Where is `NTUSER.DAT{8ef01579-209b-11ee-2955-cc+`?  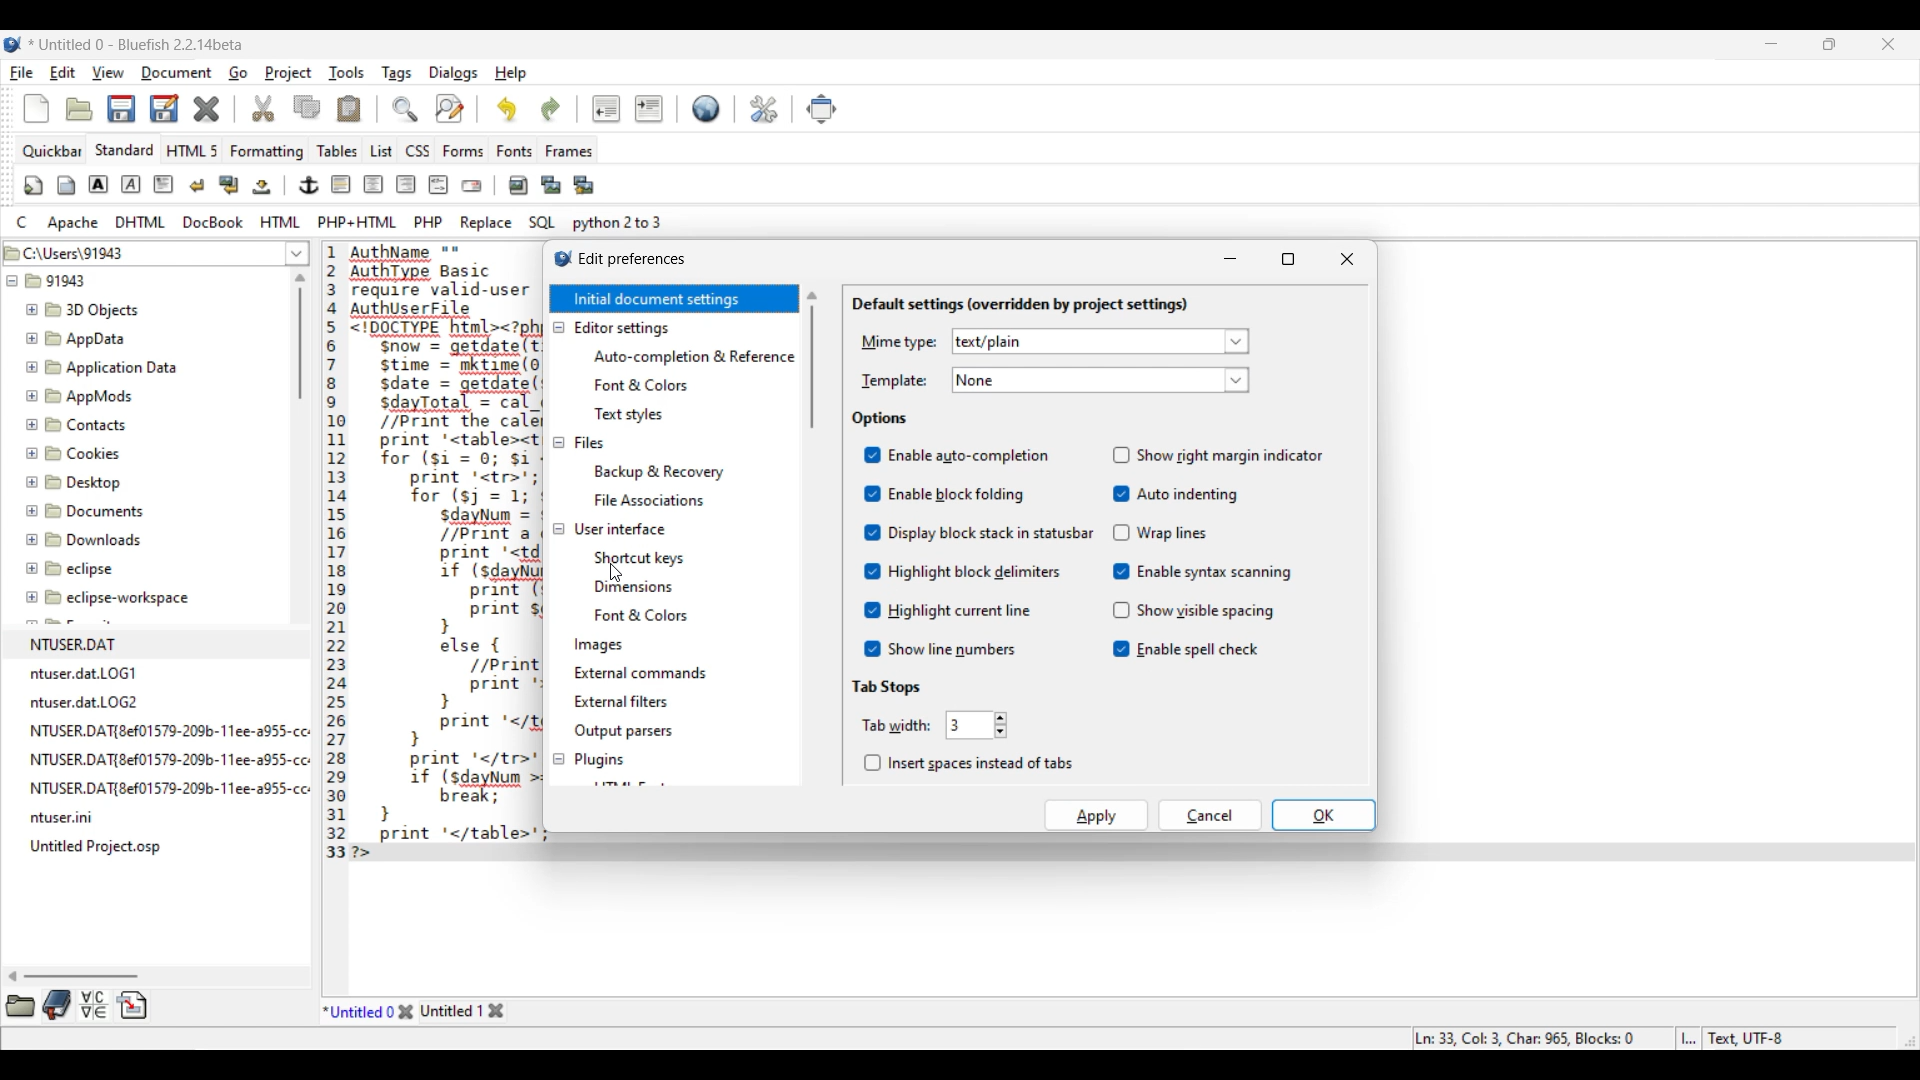
NTUSER.DAT{8ef01579-209b-11ee-2955-cc+ is located at coordinates (170, 727).